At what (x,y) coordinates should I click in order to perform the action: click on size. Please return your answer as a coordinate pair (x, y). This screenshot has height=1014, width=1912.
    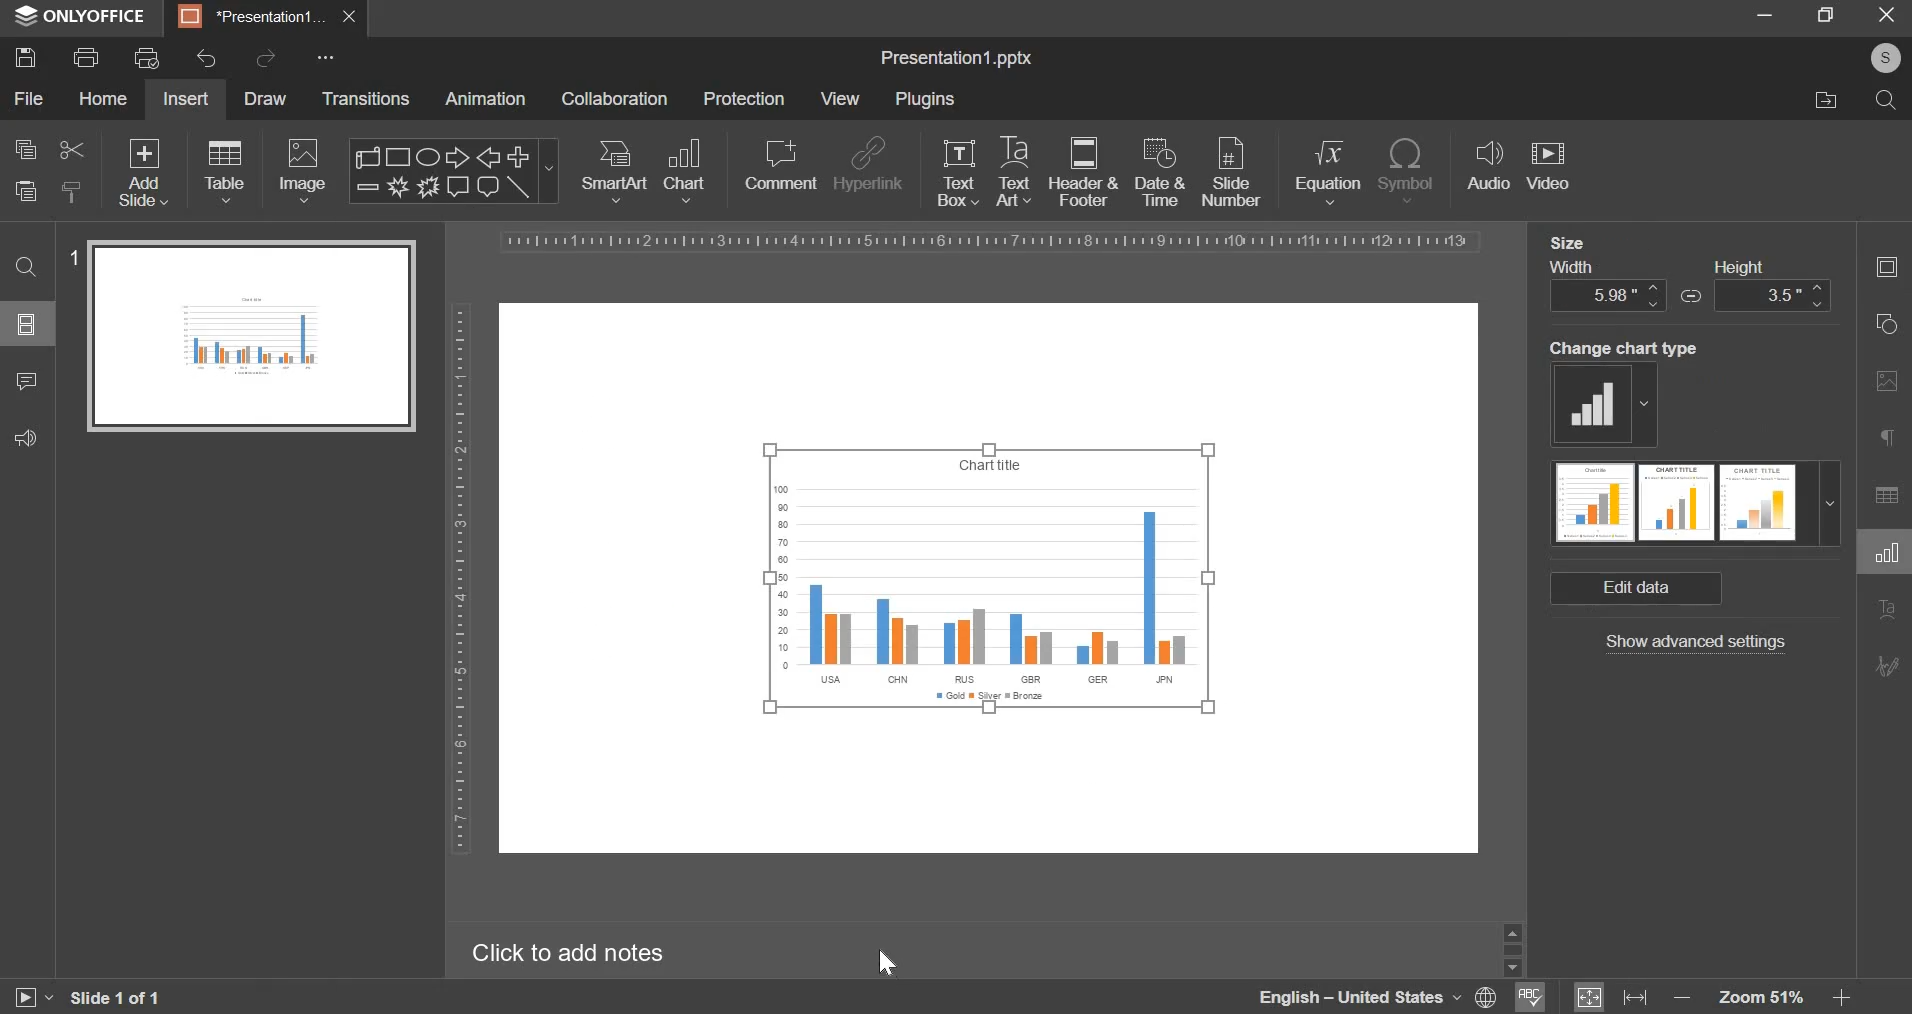
    Looking at the image, I should click on (1568, 245).